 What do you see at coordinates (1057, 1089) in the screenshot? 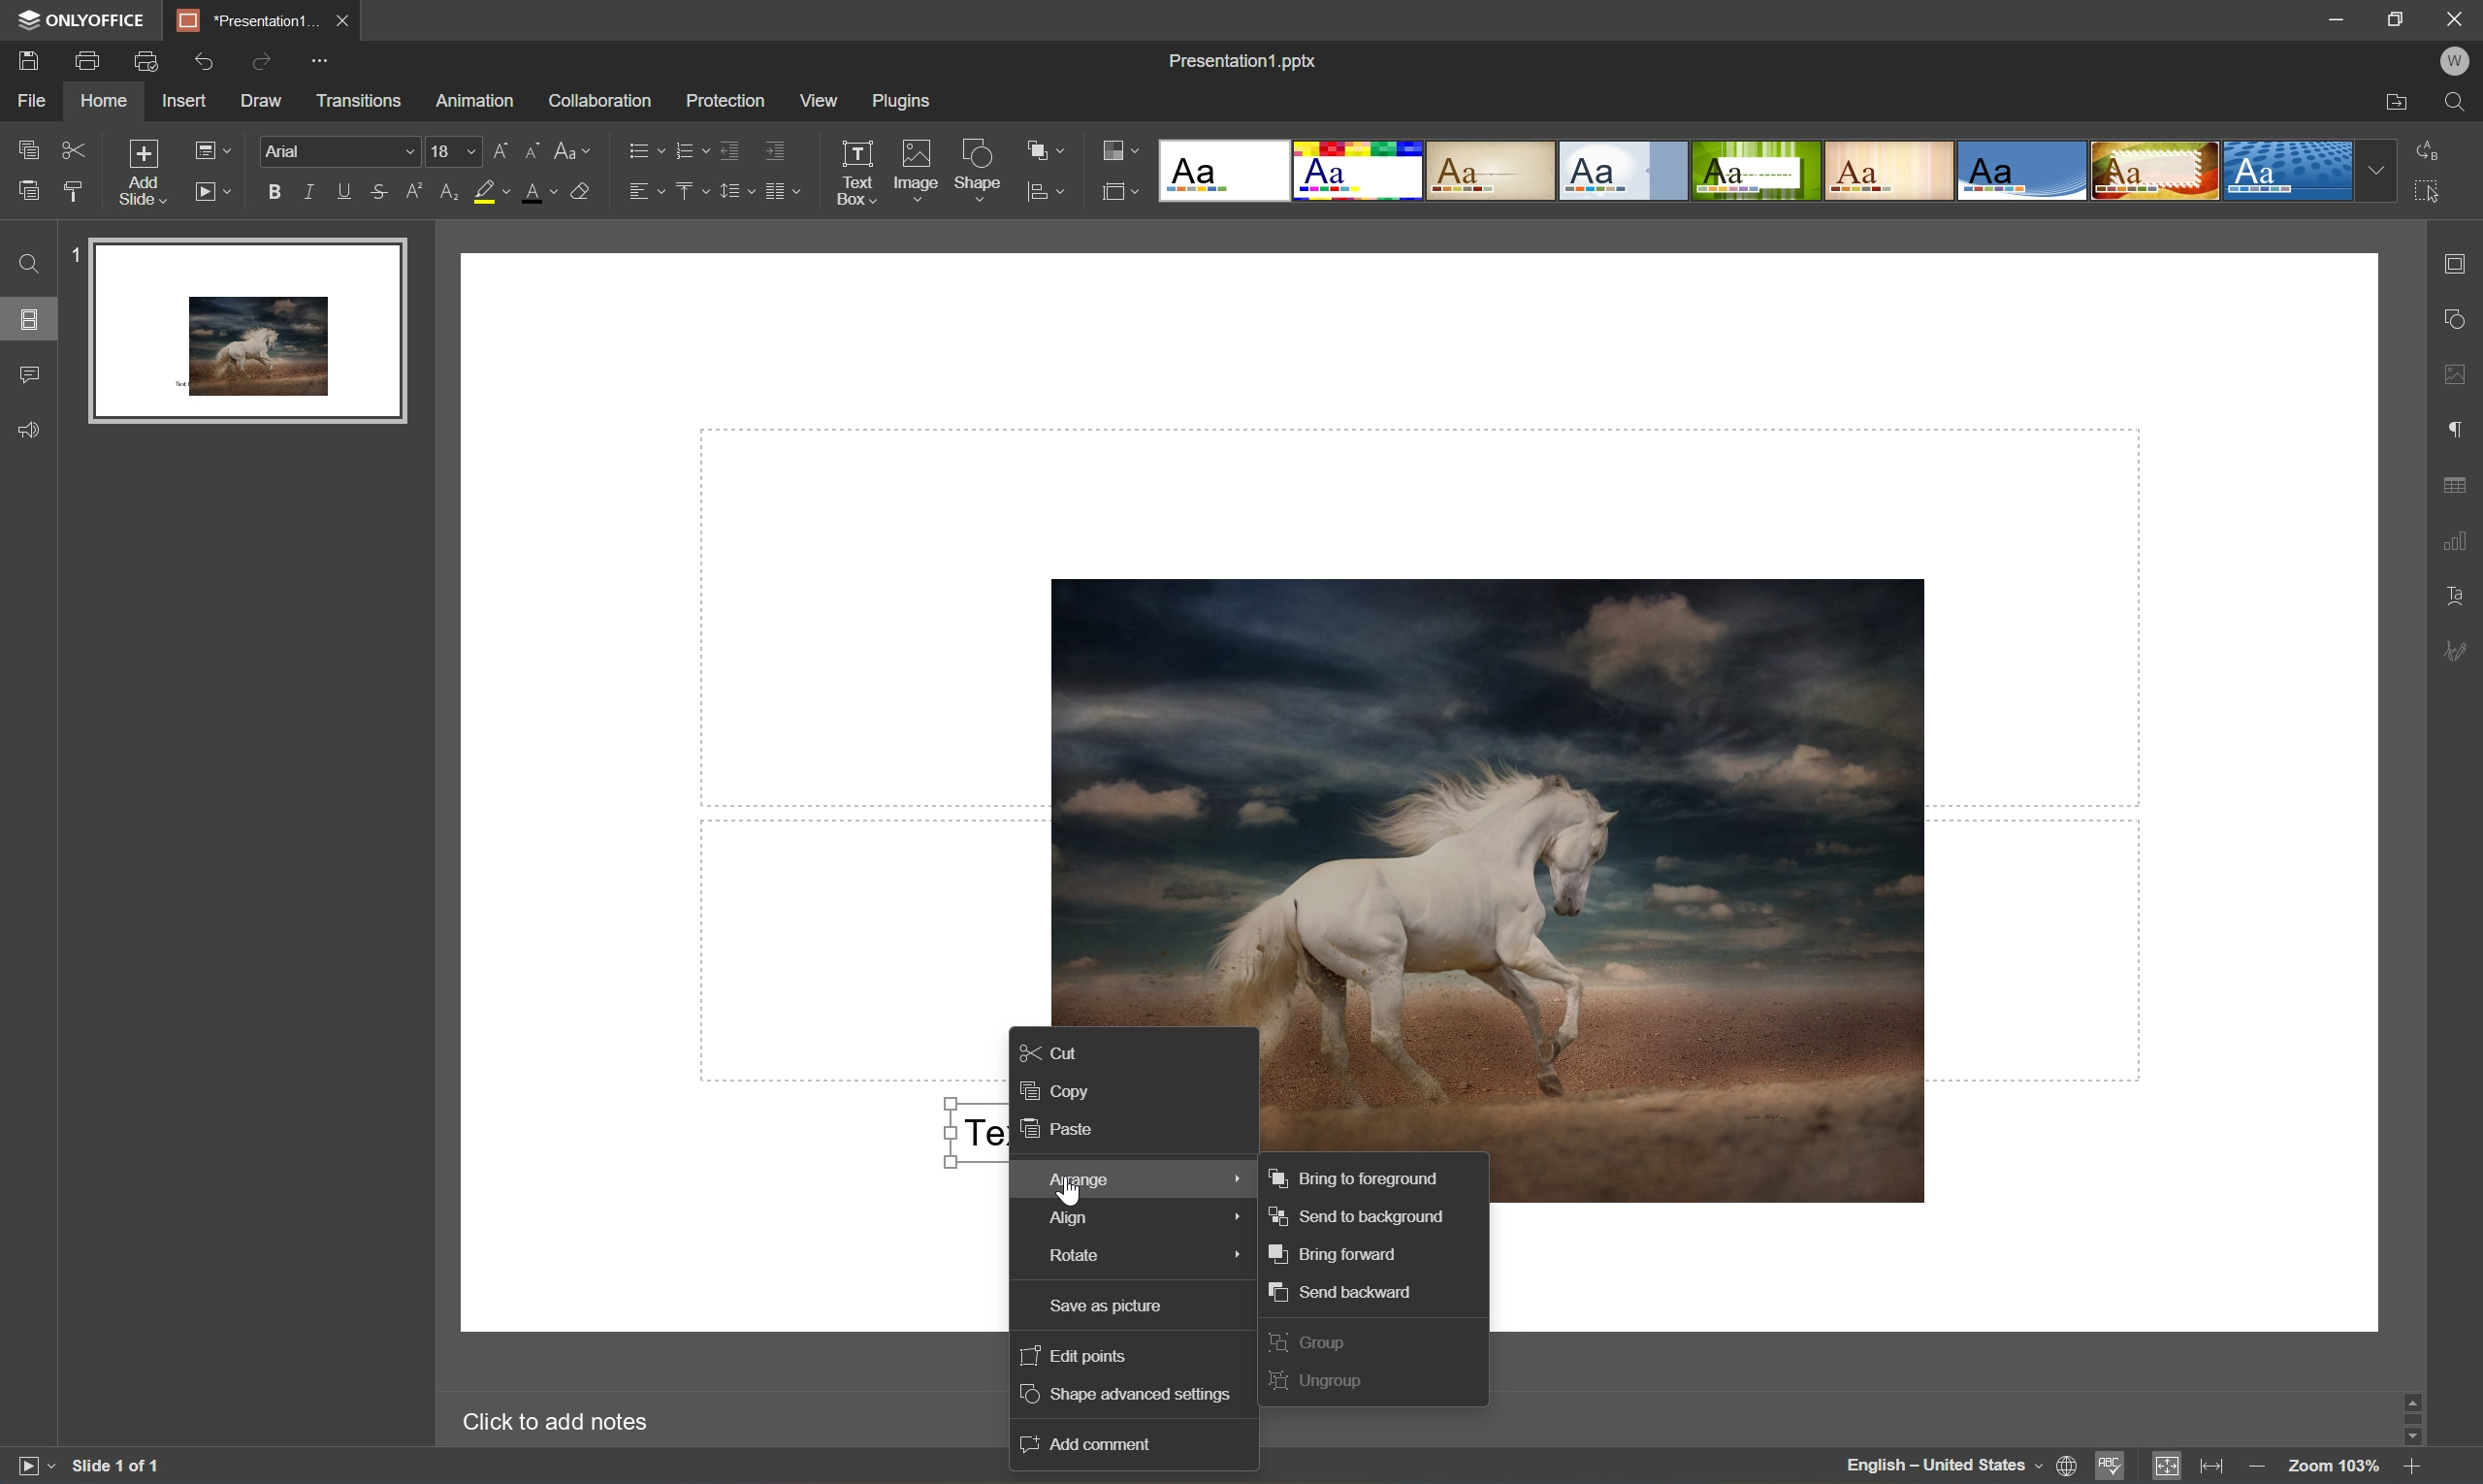
I see `Copy` at bounding box center [1057, 1089].